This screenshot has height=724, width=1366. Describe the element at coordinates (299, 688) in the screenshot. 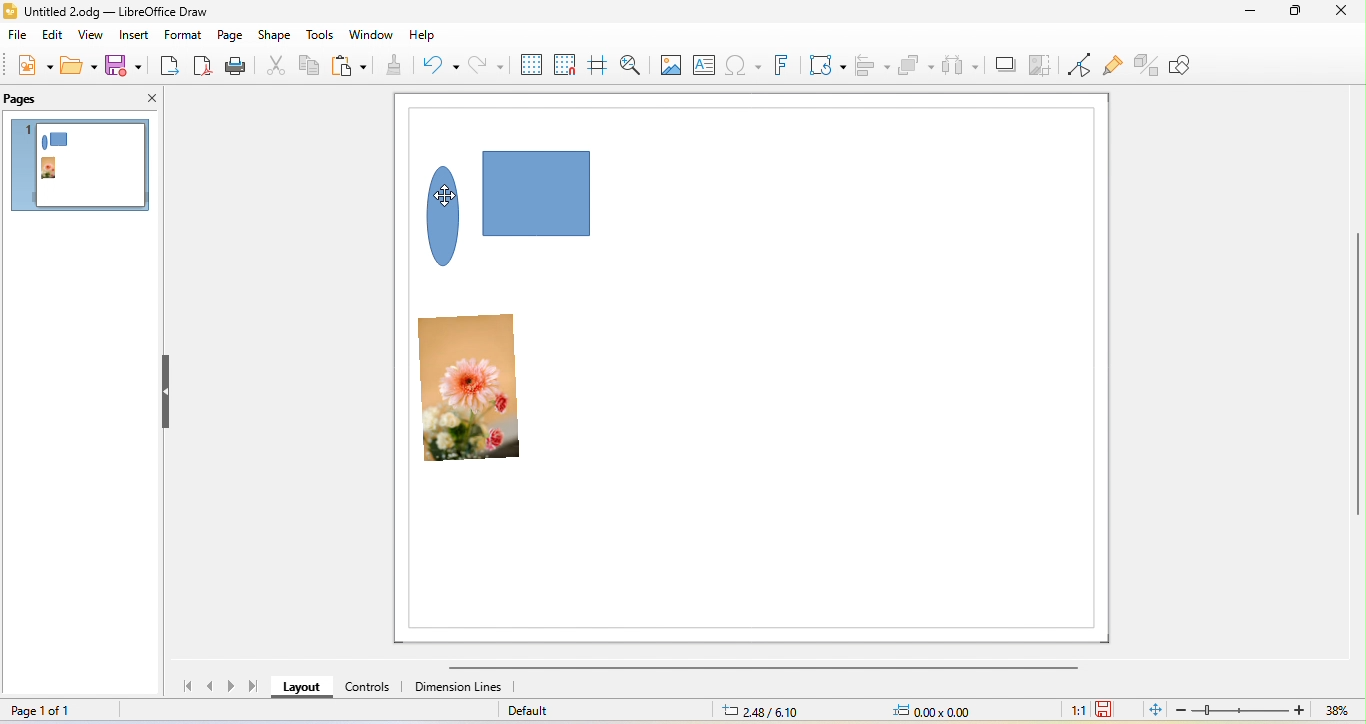

I see `layout` at that location.